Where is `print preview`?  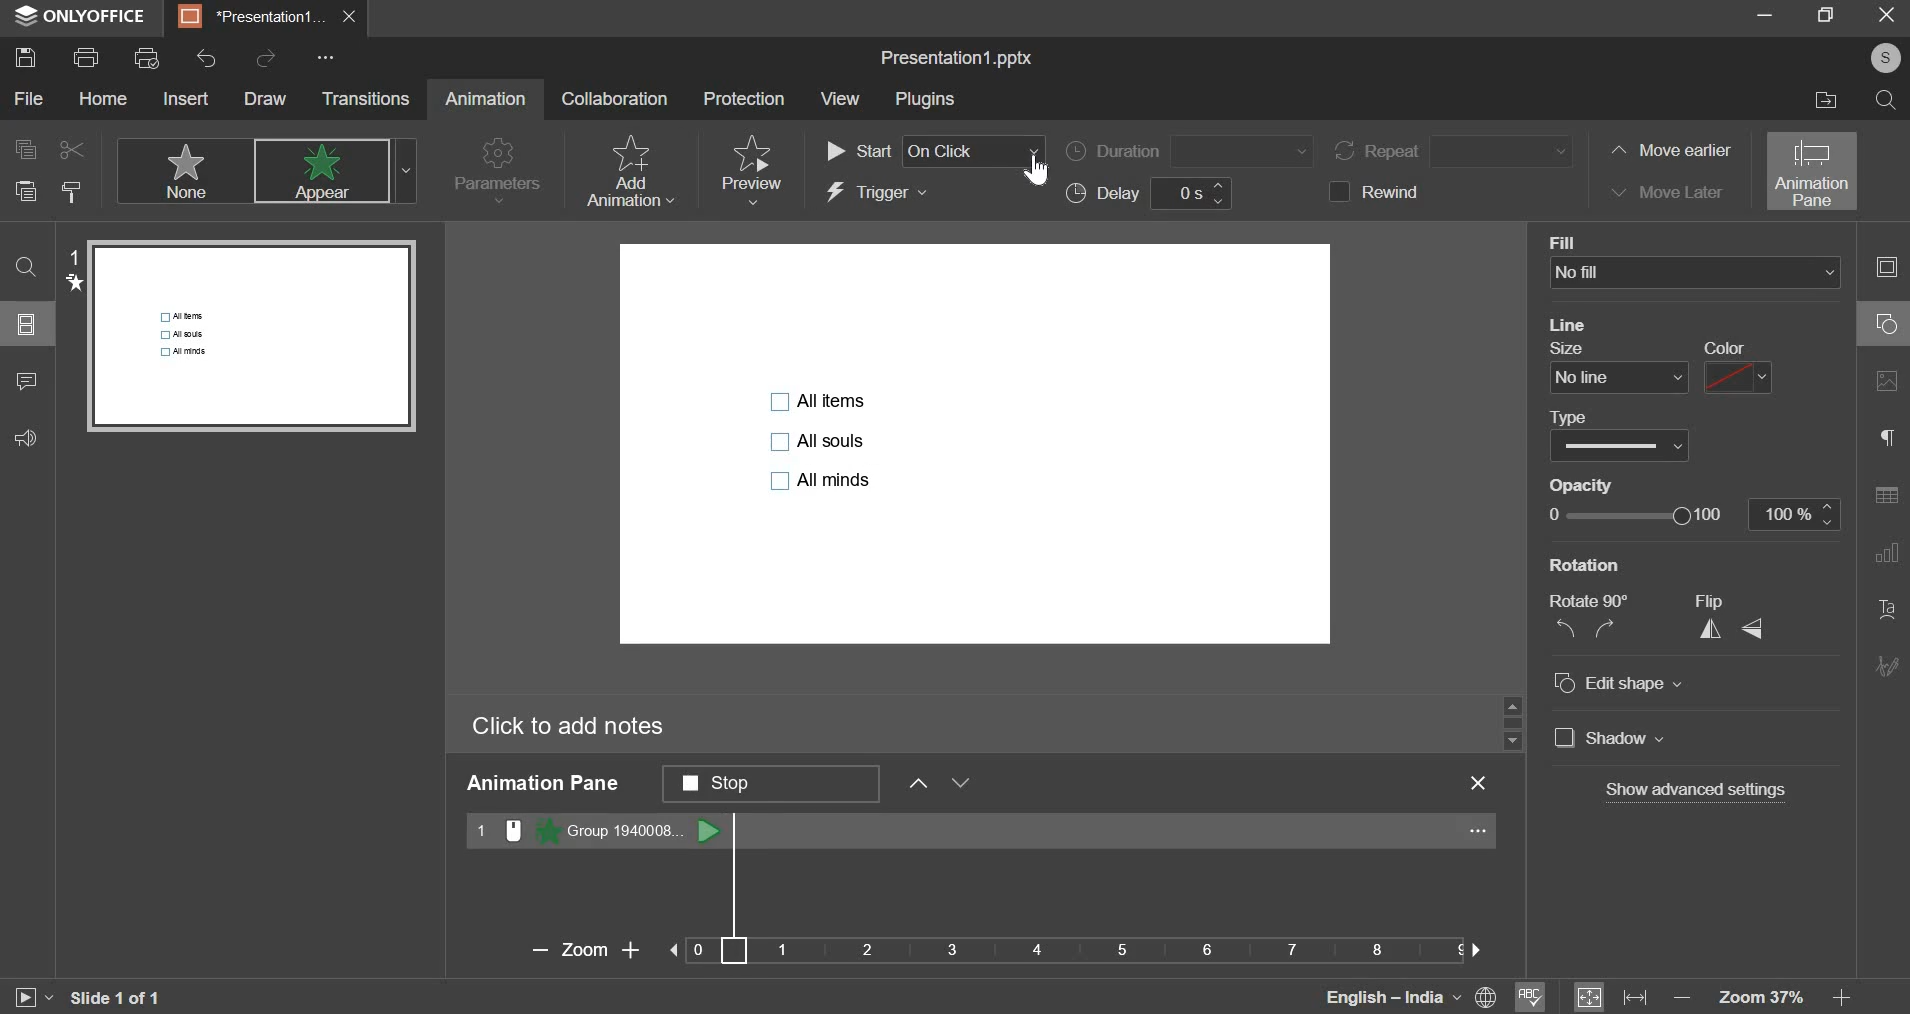
print preview is located at coordinates (145, 58).